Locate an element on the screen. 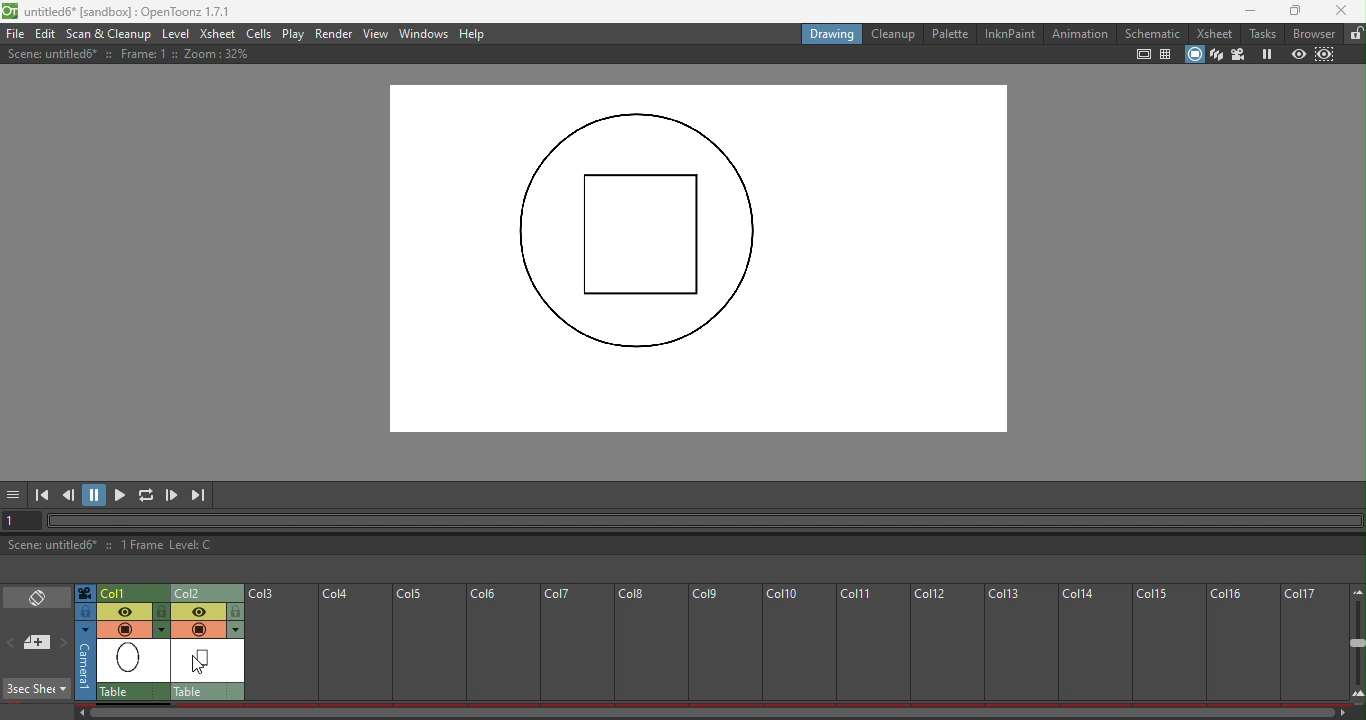 The image size is (1366, 720). Edit is located at coordinates (47, 34).